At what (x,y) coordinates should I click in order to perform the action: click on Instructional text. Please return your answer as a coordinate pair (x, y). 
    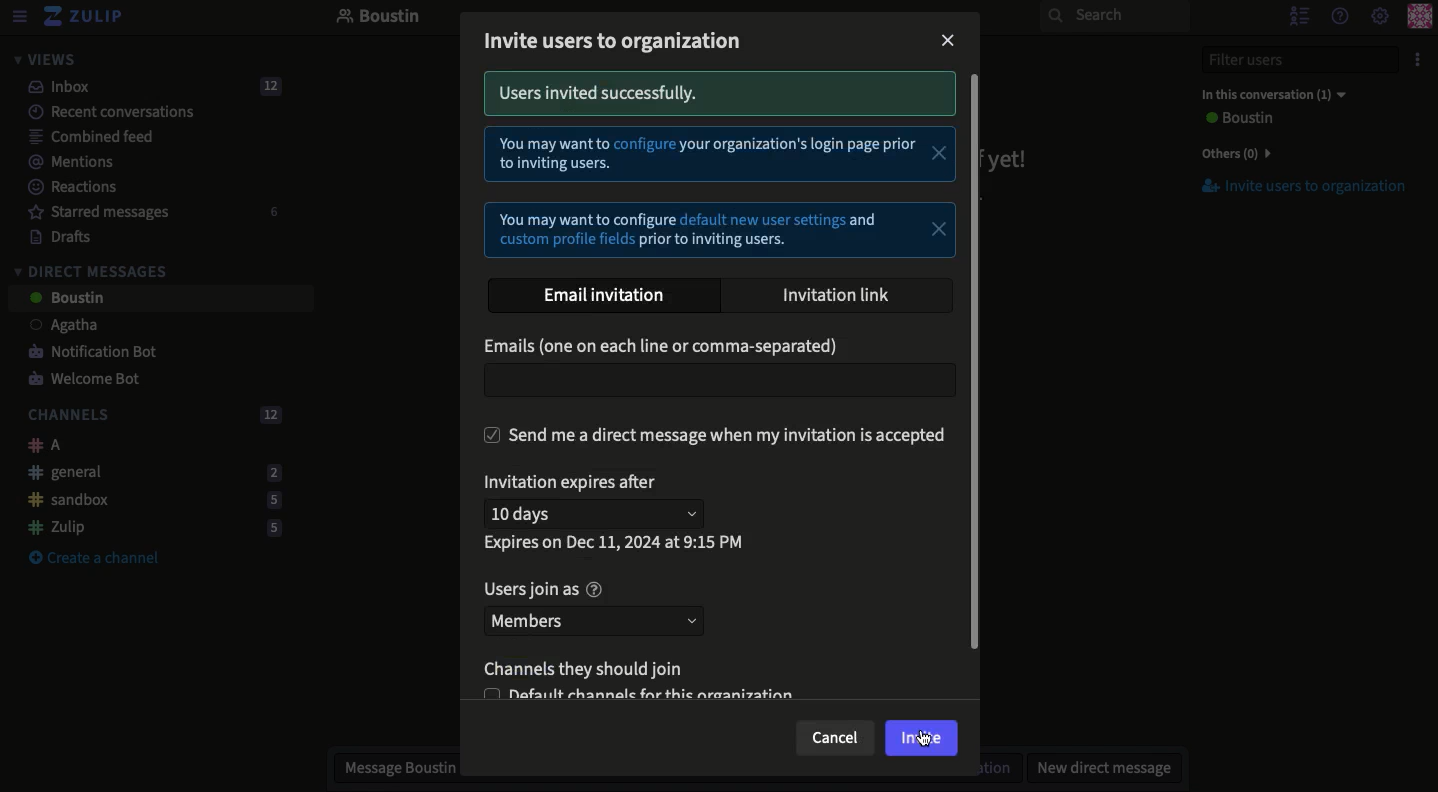
    Looking at the image, I should click on (720, 195).